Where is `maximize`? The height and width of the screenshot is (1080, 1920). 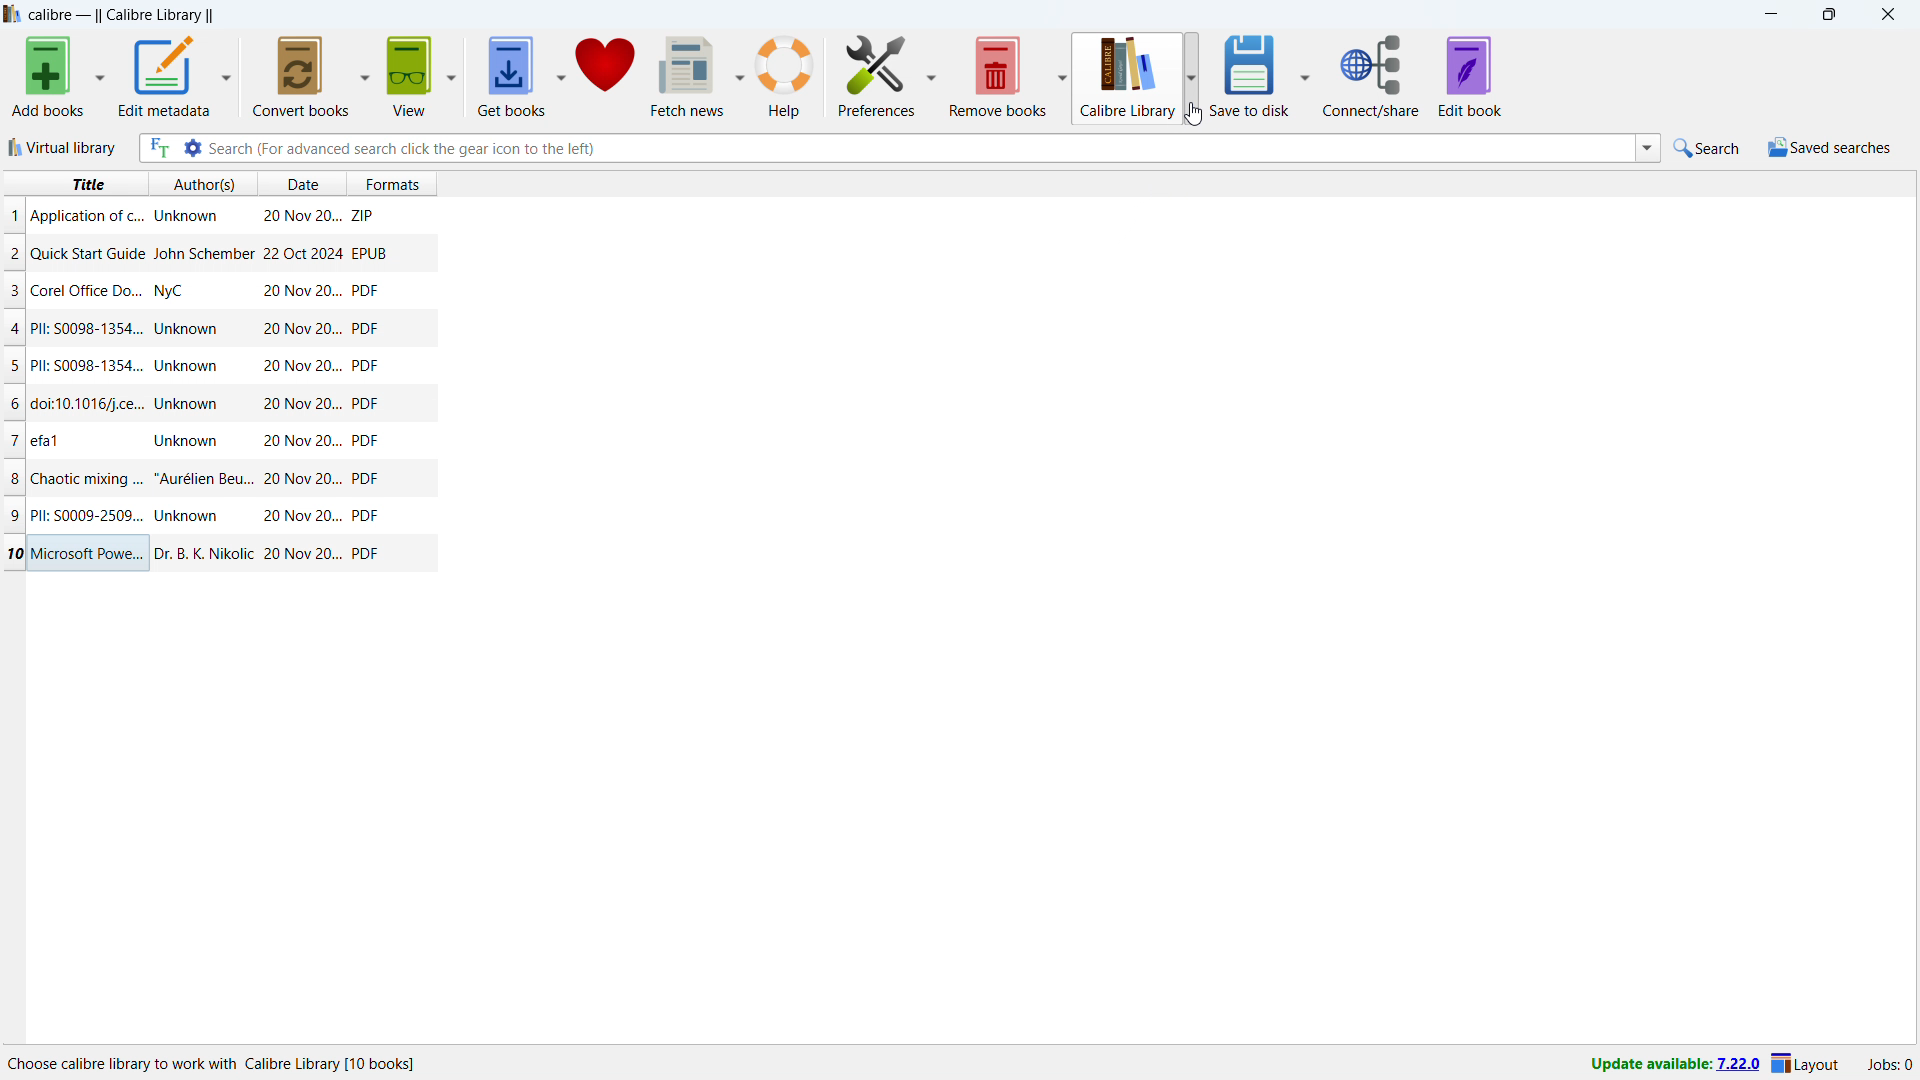 maximize is located at coordinates (1829, 15).